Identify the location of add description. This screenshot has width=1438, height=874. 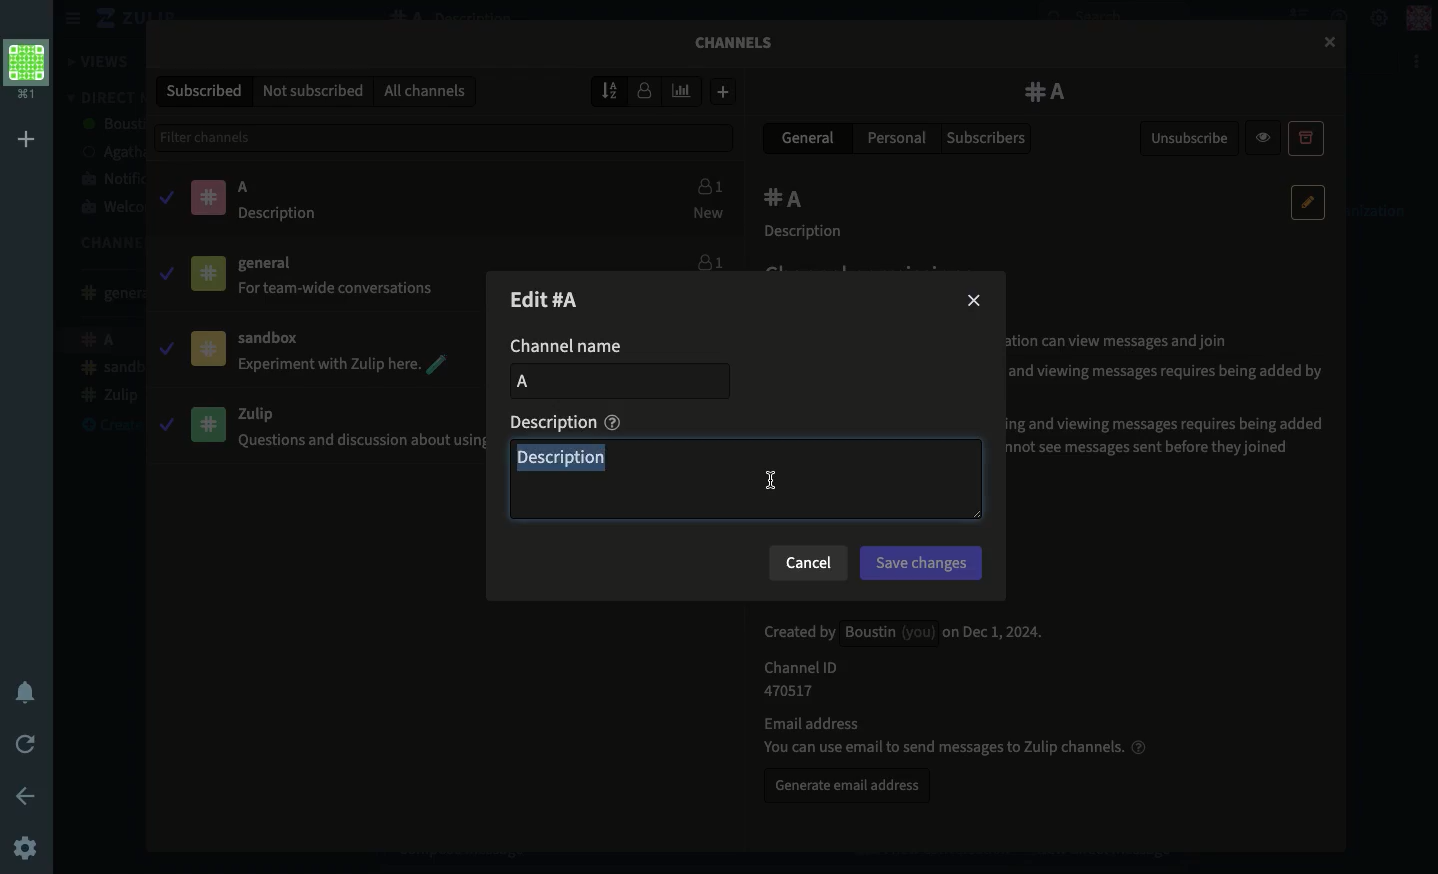
(748, 478).